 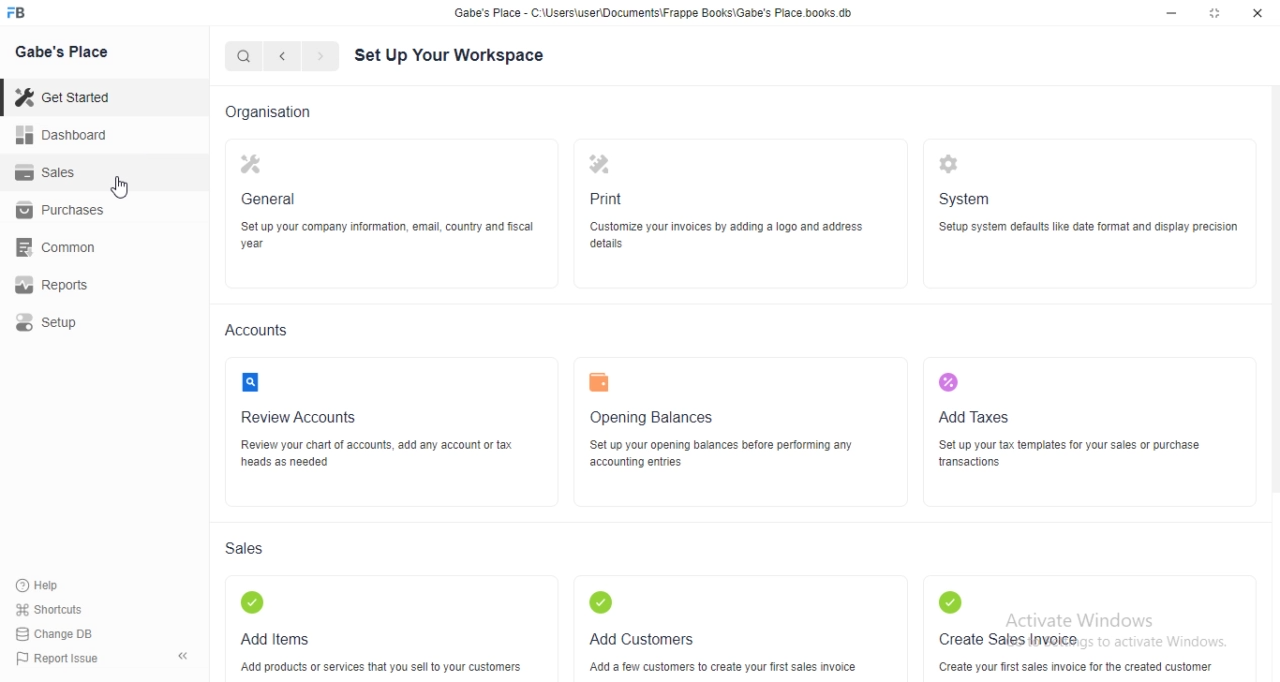 What do you see at coordinates (1082, 665) in the screenshot?
I see `Create your first sales invoice for the created customer` at bounding box center [1082, 665].